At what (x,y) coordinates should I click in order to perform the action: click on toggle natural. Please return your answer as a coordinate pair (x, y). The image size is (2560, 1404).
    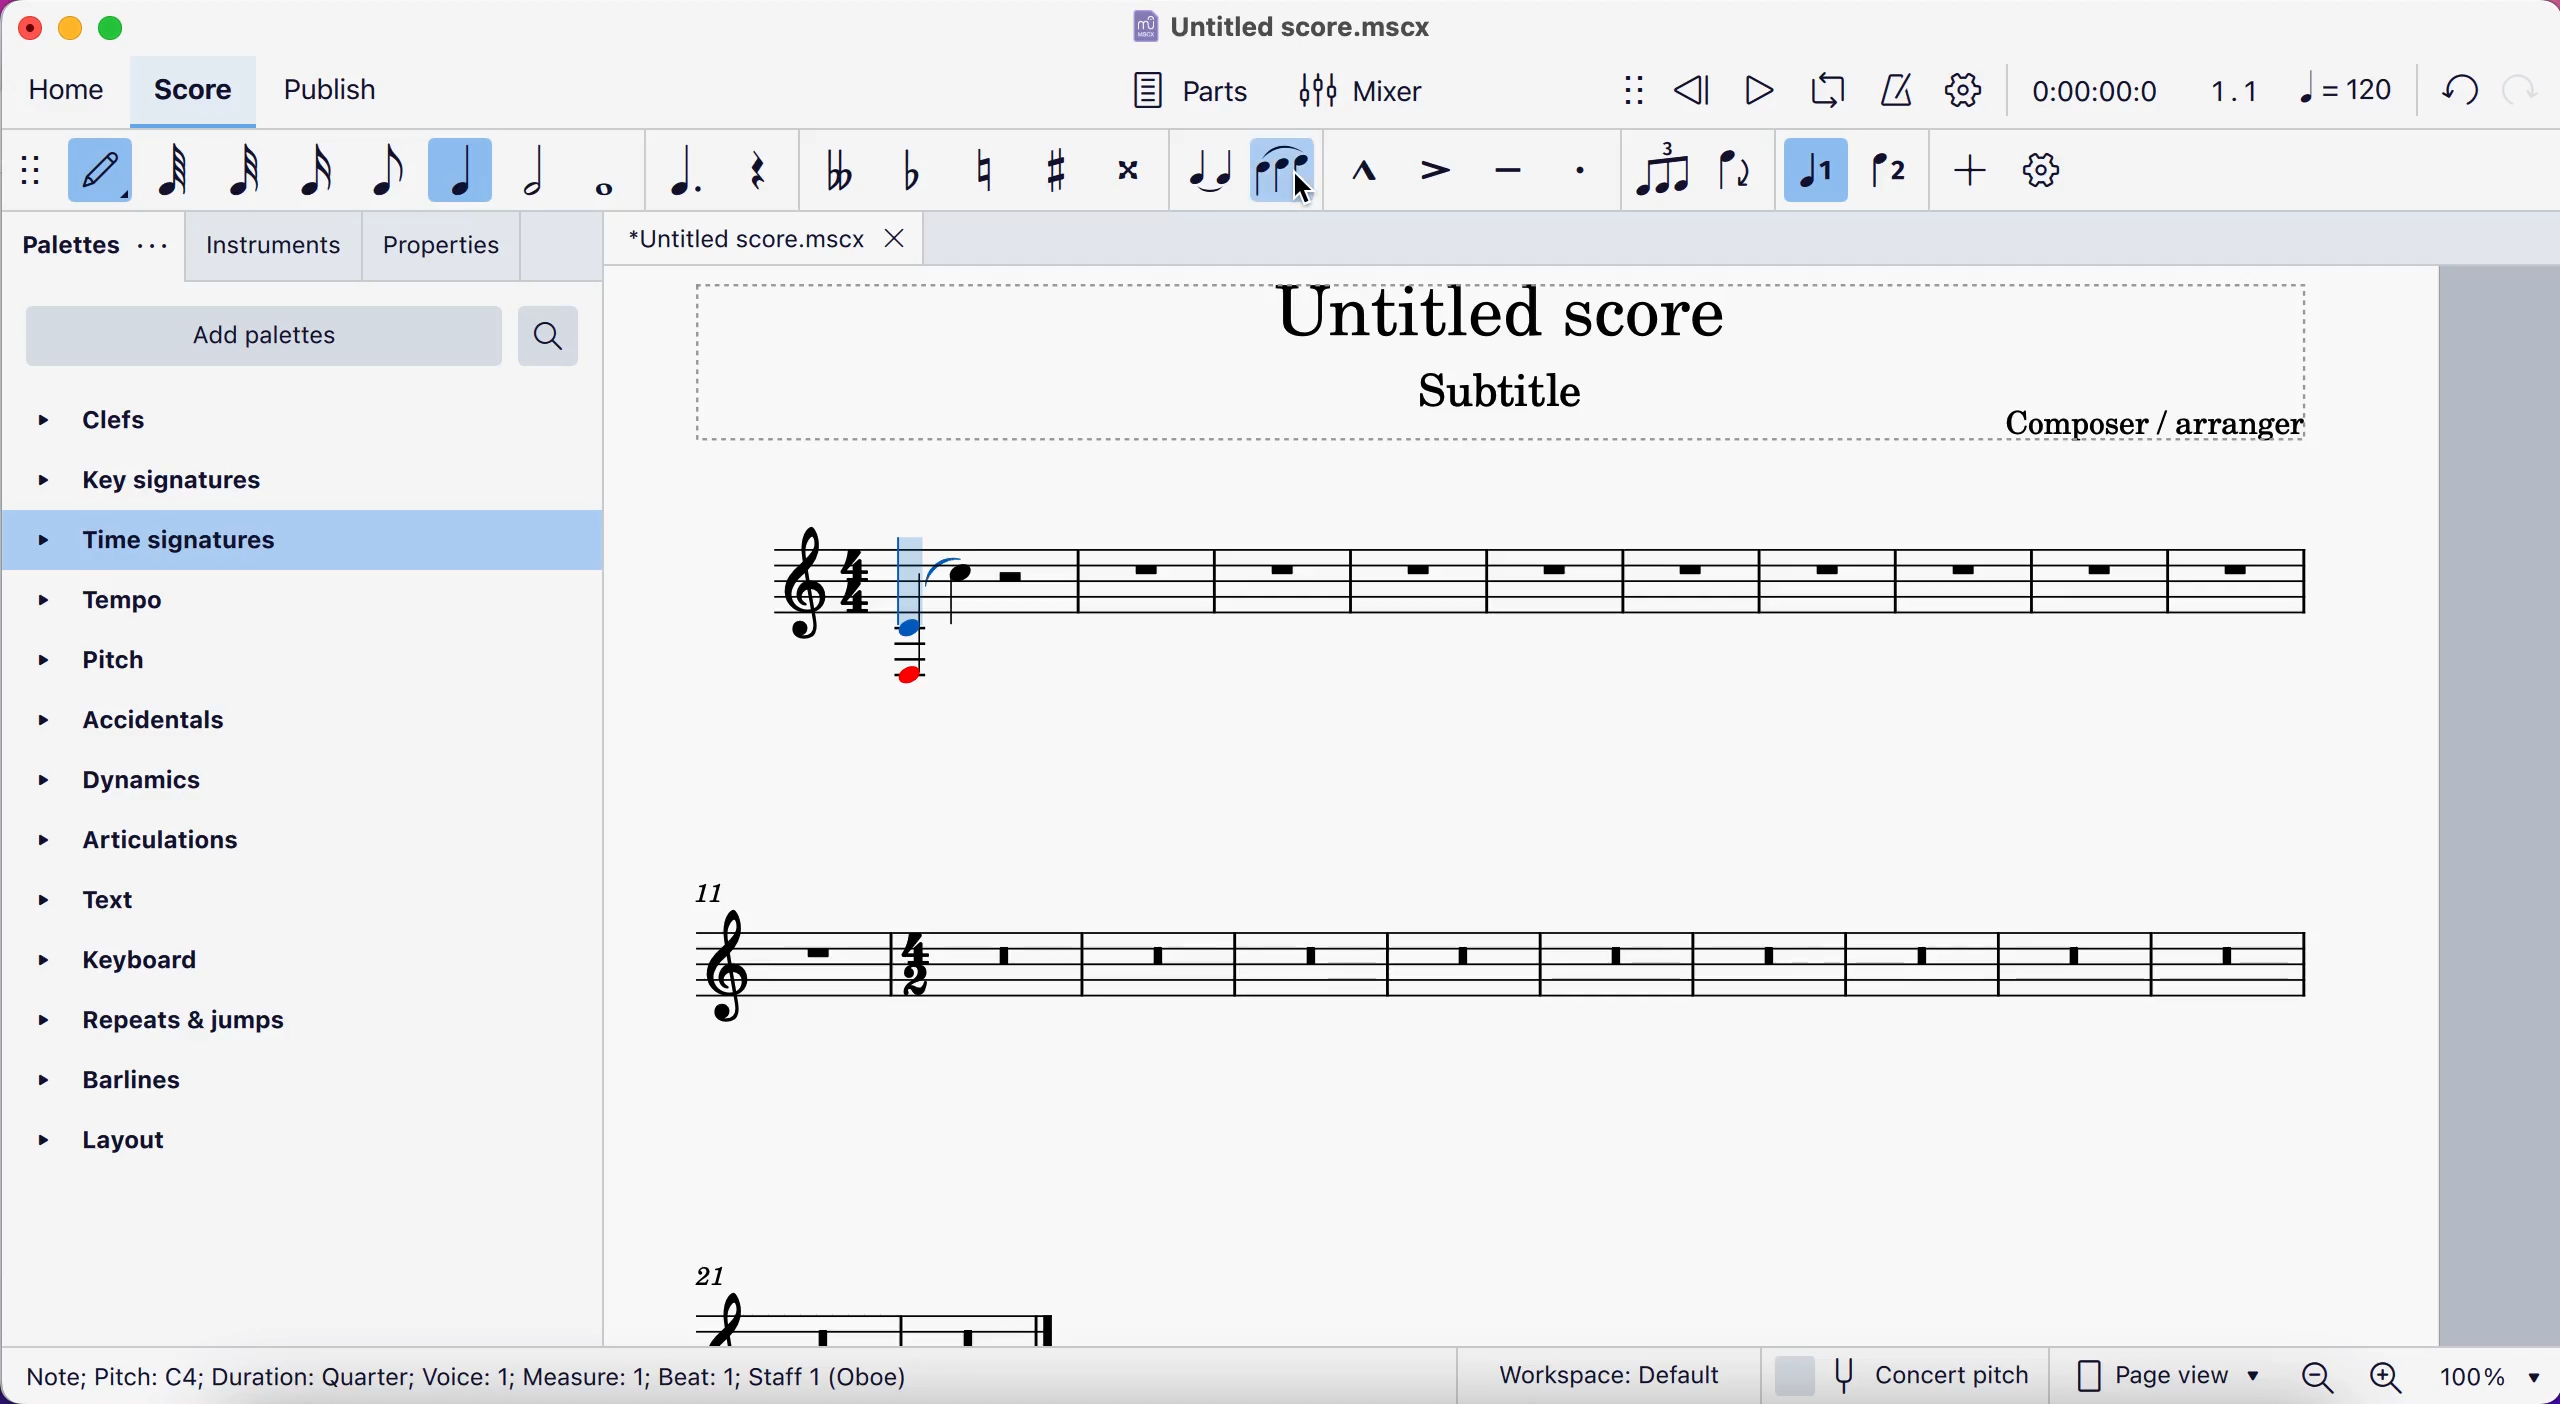
    Looking at the image, I should click on (988, 172).